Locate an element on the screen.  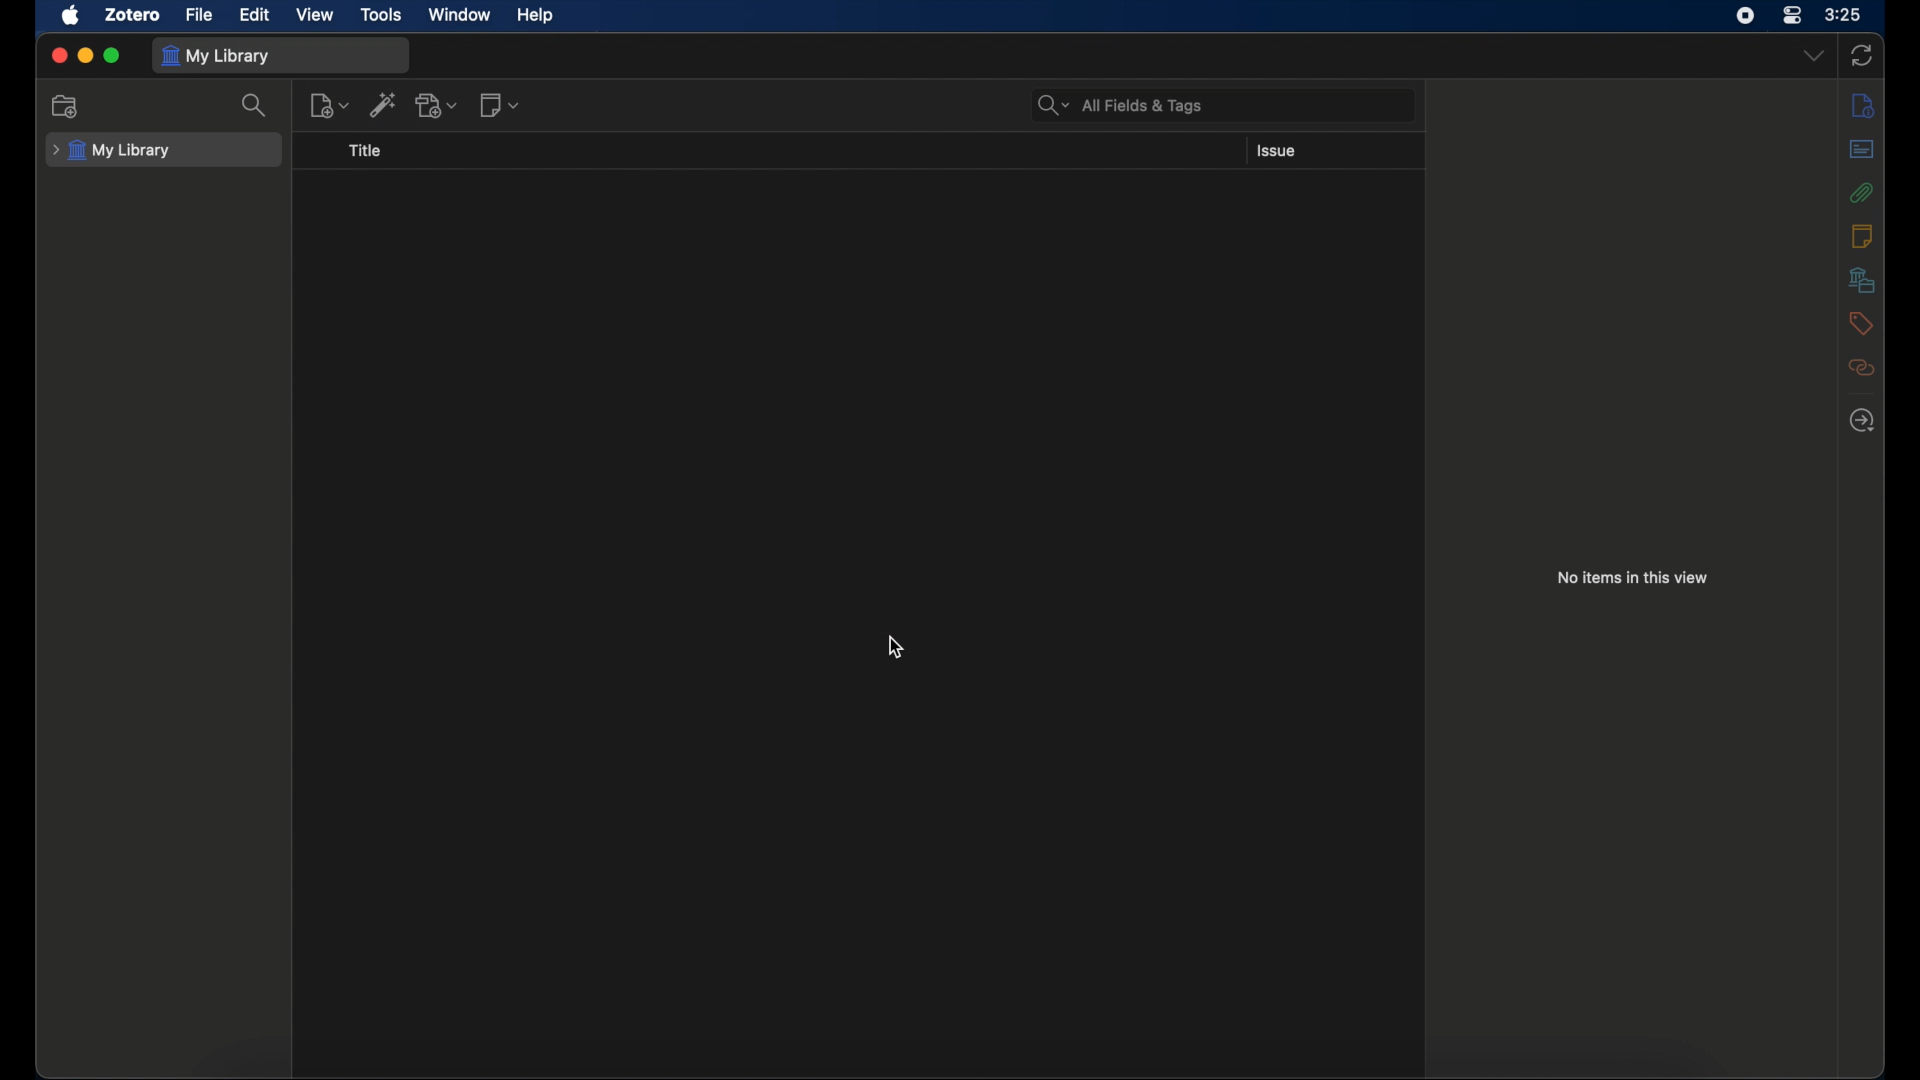
dropdown is located at coordinates (1814, 56).